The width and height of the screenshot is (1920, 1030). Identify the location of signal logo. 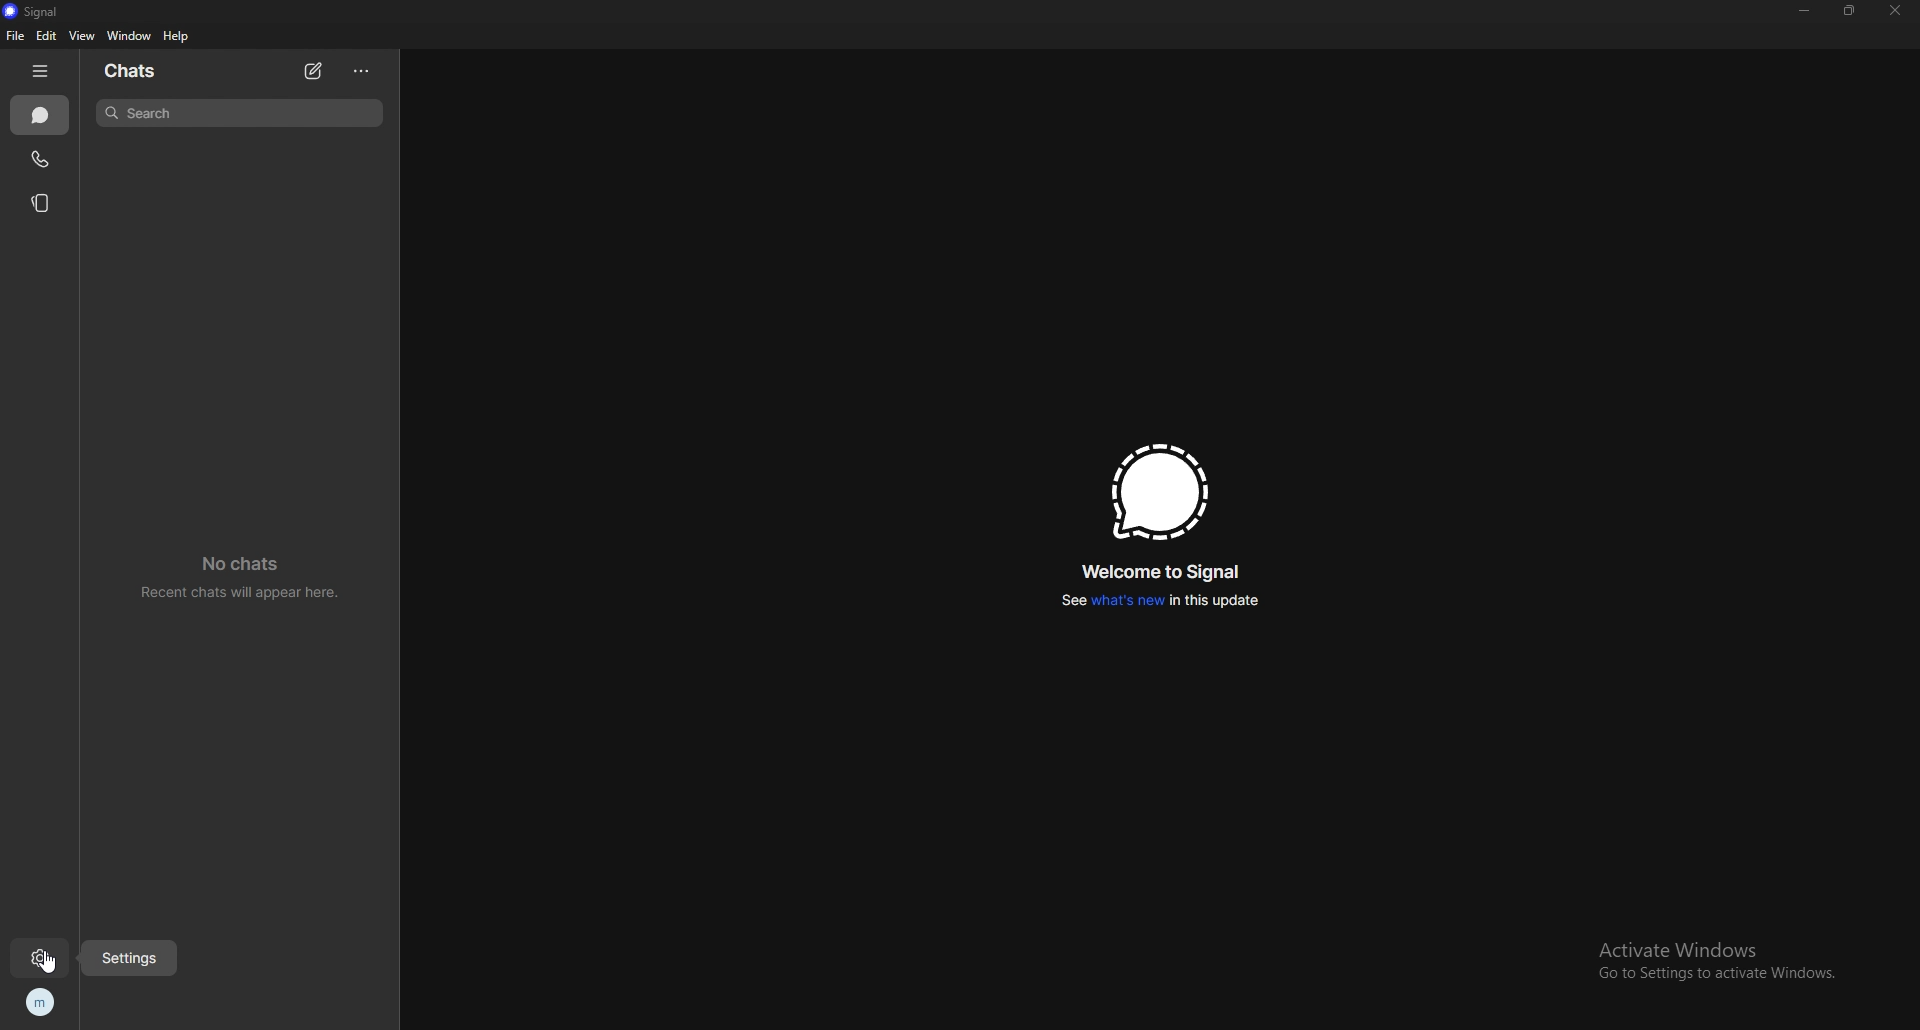
(1160, 492).